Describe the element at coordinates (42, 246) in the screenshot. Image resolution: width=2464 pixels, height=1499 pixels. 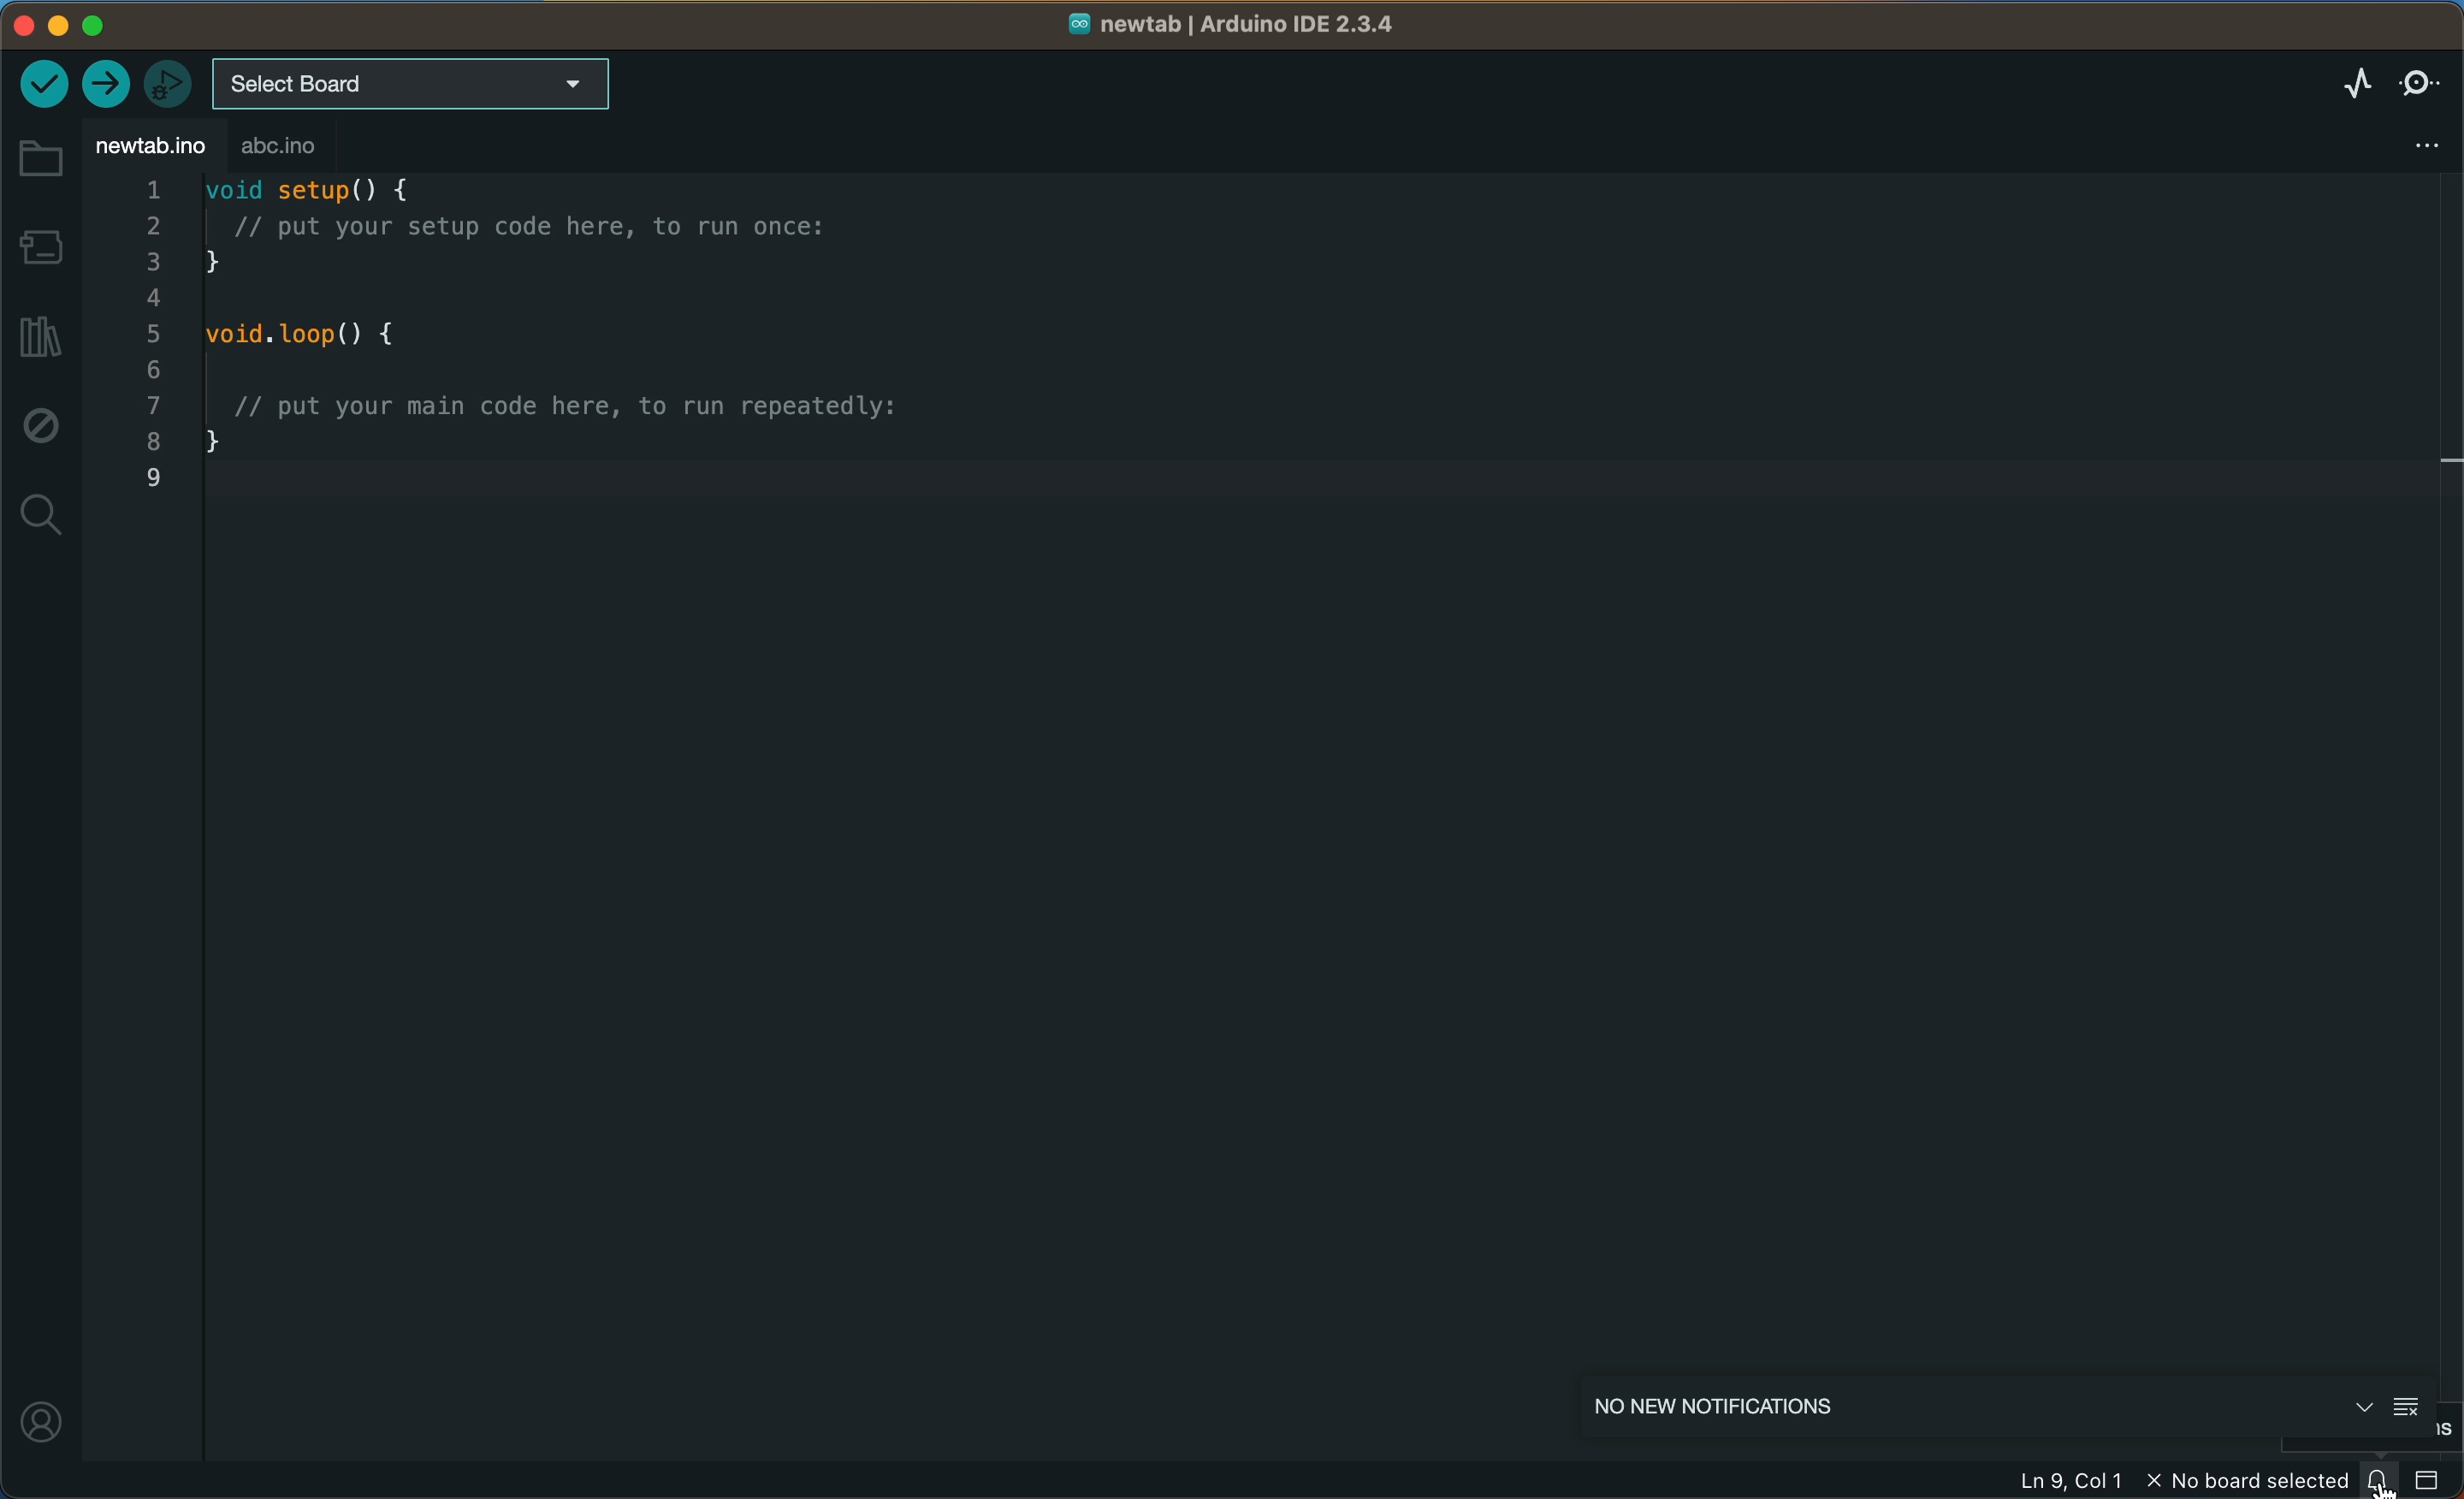
I see `board manager` at that location.